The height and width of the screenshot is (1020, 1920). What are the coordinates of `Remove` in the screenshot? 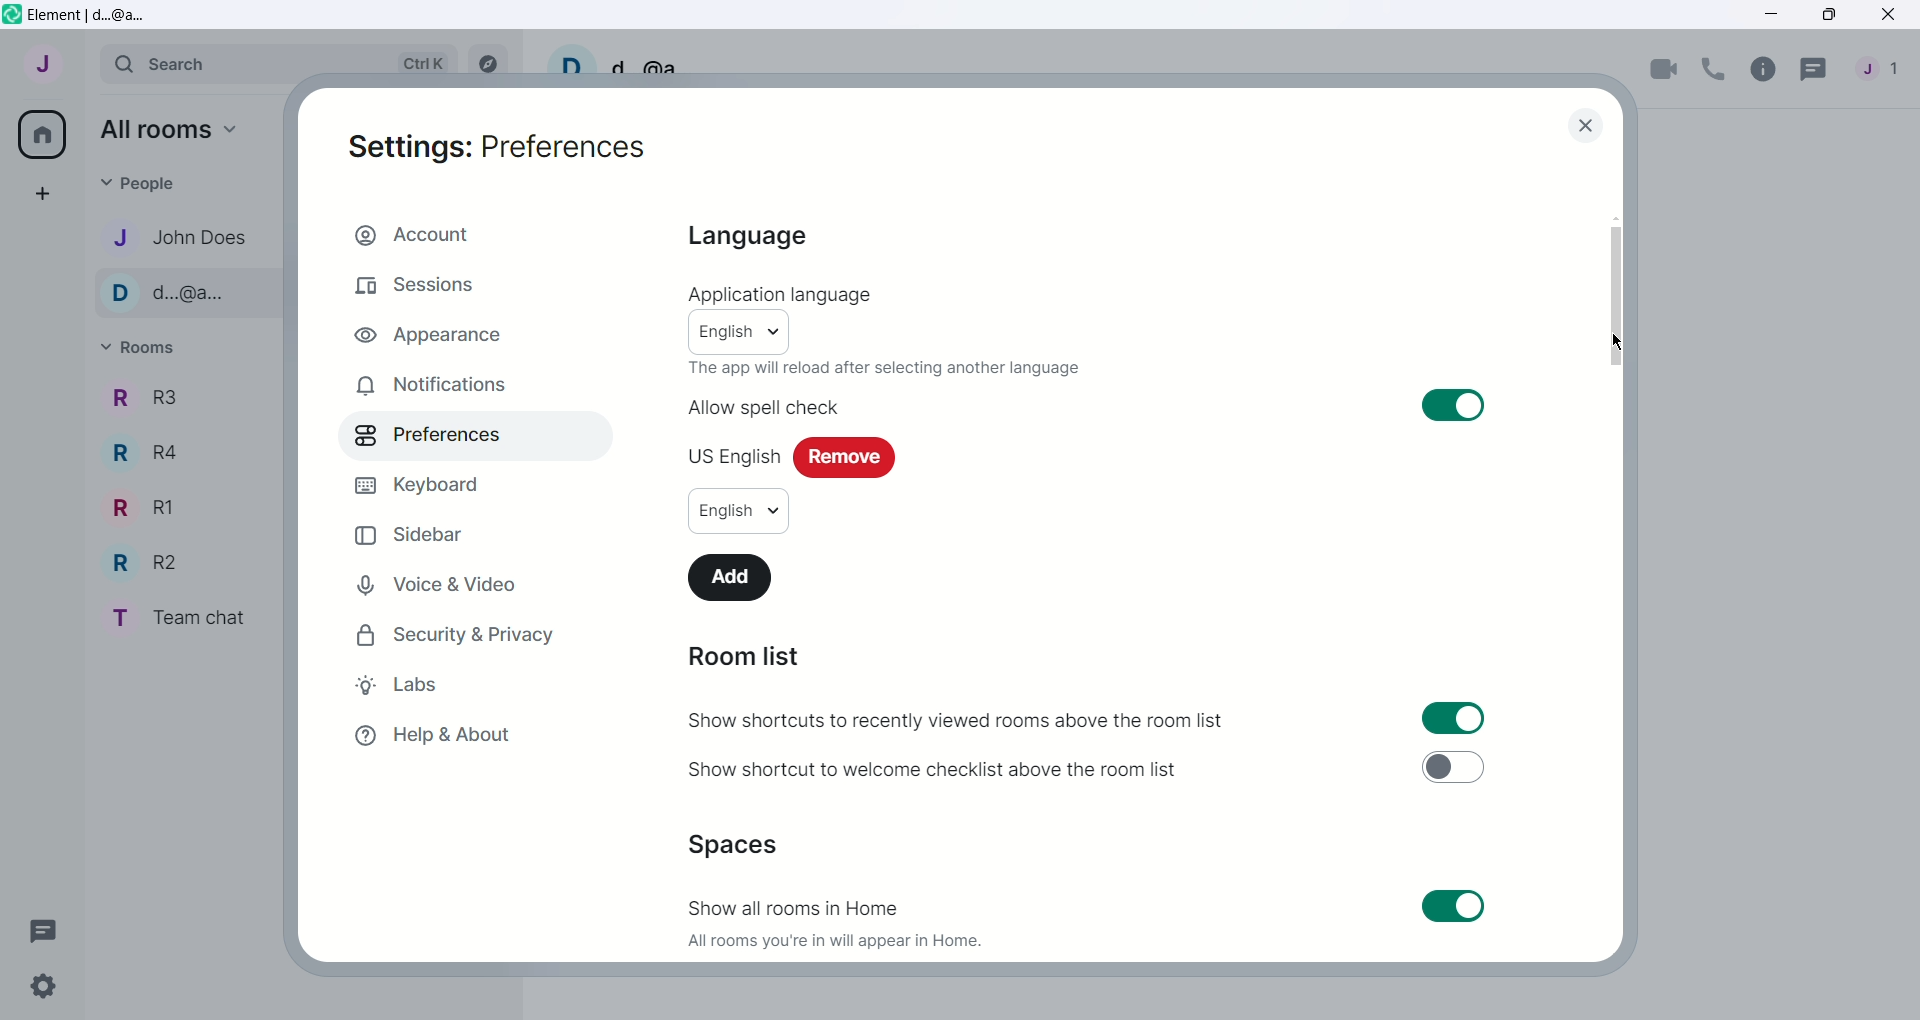 It's located at (845, 458).